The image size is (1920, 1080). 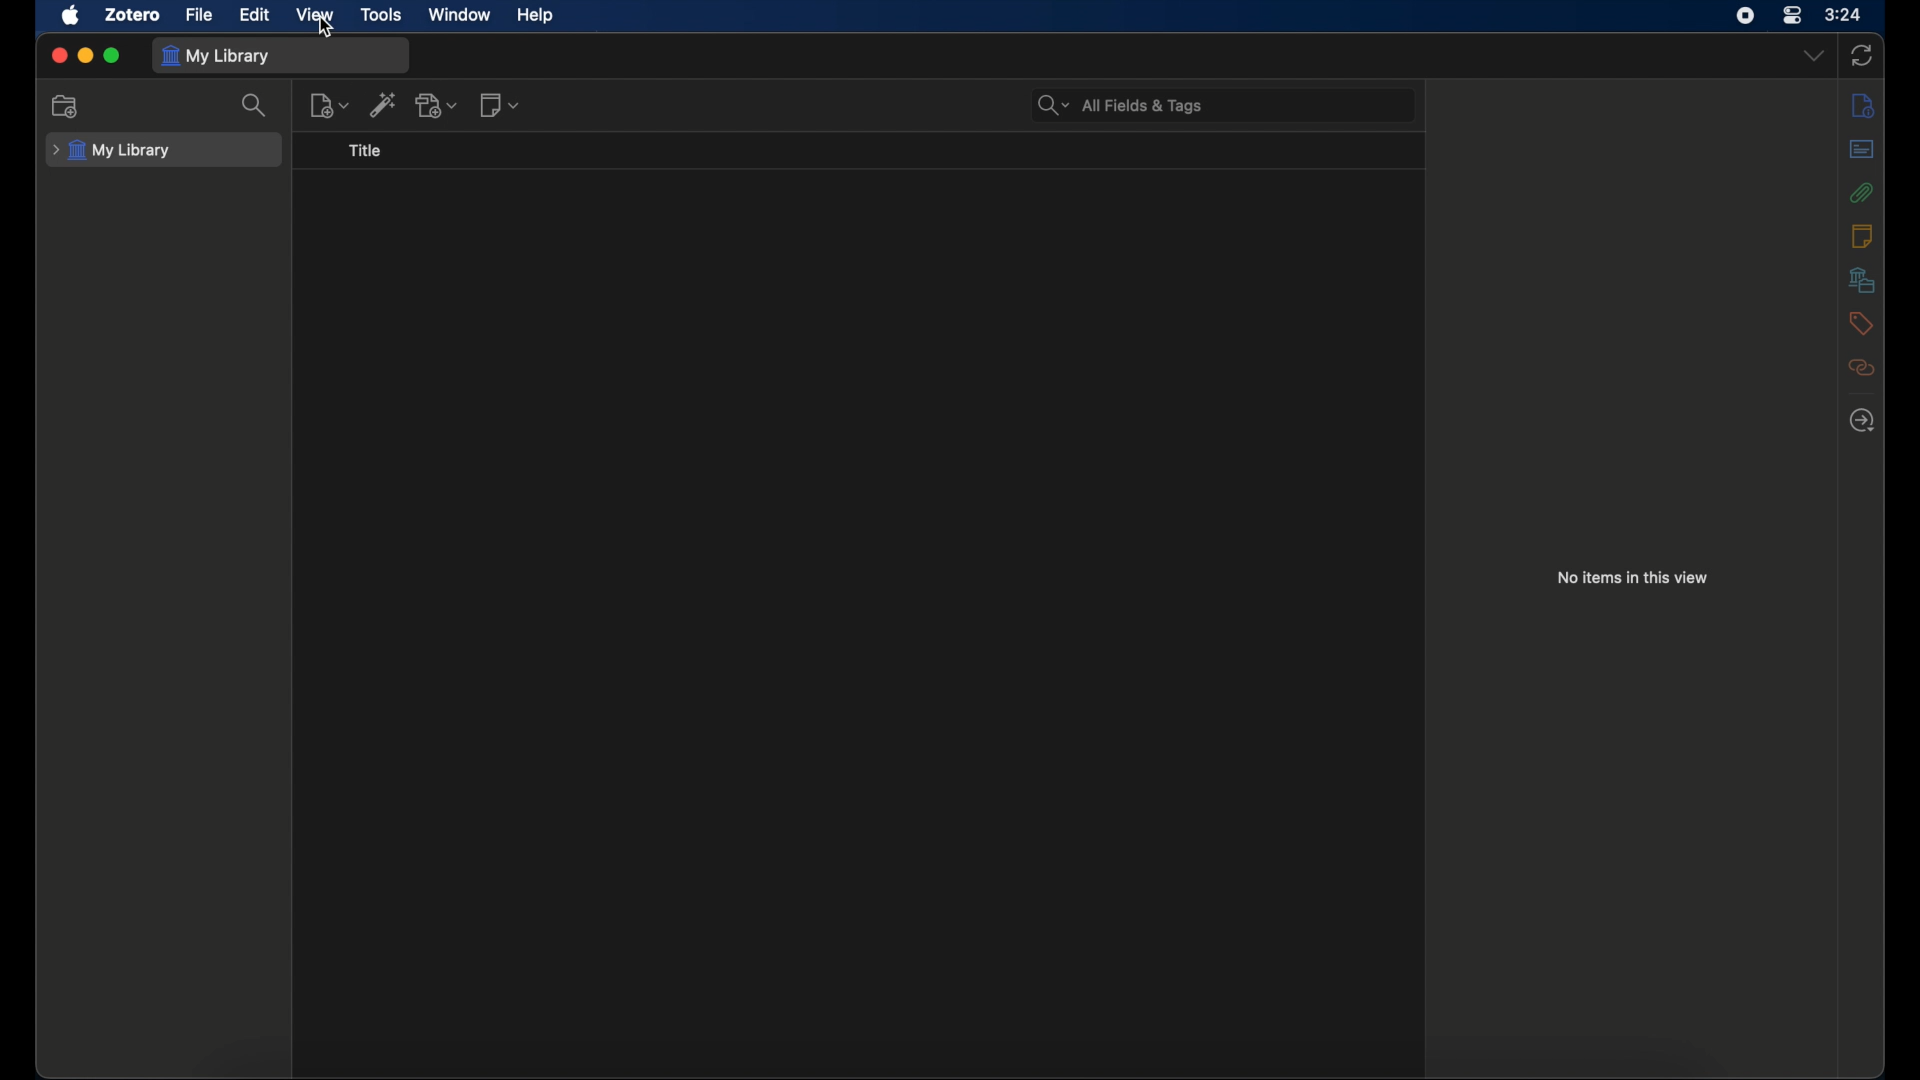 What do you see at coordinates (1862, 192) in the screenshot?
I see `attachments` at bounding box center [1862, 192].